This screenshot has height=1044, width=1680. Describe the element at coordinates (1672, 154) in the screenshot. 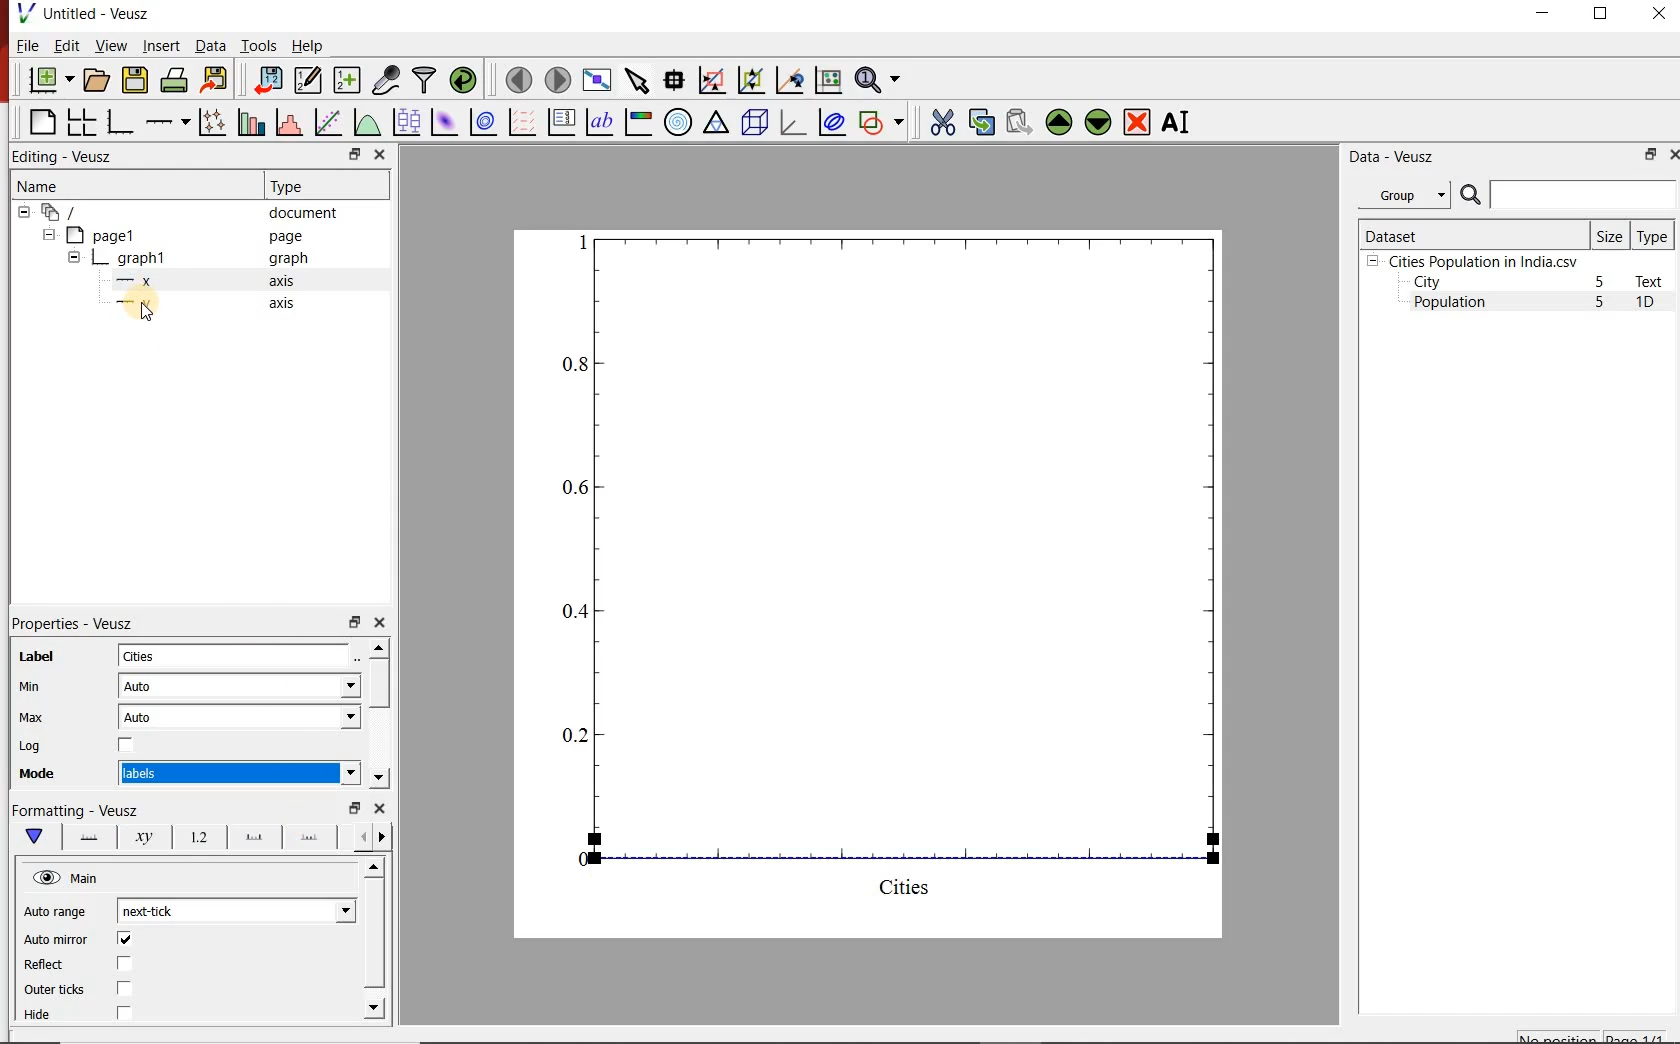

I see `close` at that location.